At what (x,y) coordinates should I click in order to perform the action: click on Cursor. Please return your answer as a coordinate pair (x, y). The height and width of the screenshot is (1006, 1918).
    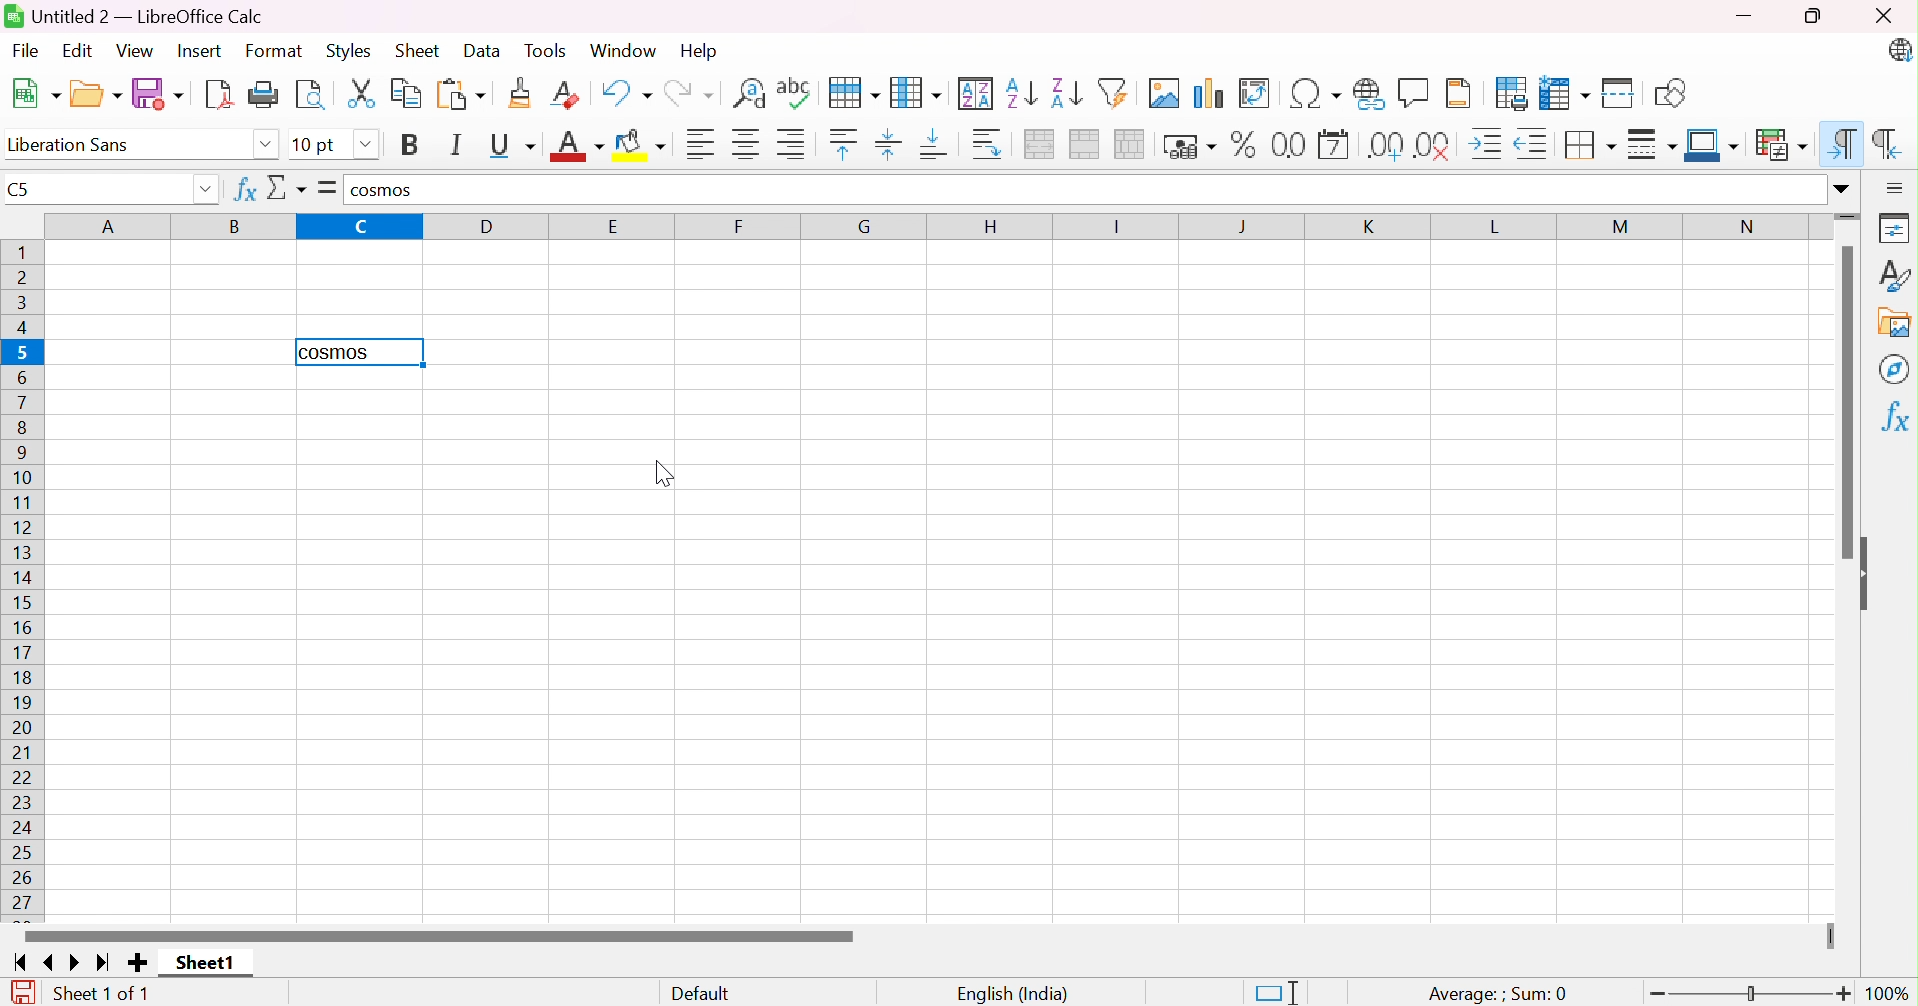
    Looking at the image, I should click on (661, 476).